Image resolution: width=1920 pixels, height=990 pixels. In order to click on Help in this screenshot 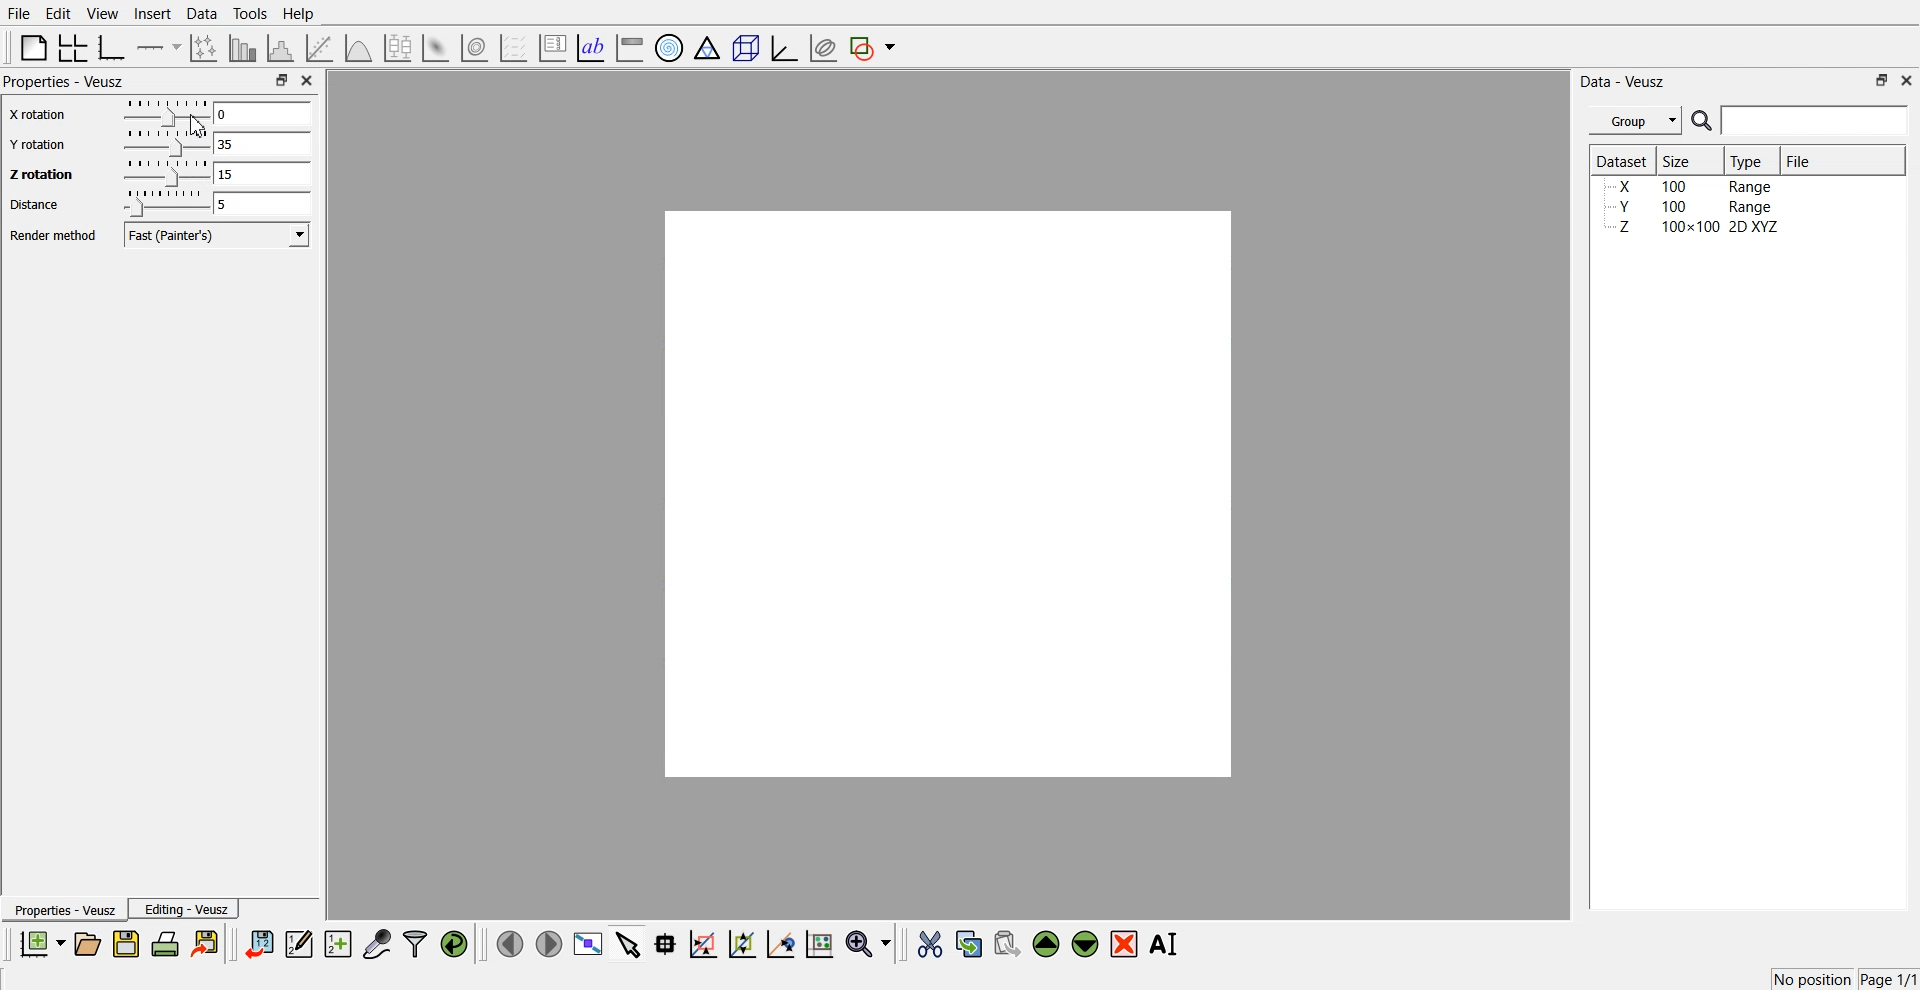, I will do `click(299, 14)`.